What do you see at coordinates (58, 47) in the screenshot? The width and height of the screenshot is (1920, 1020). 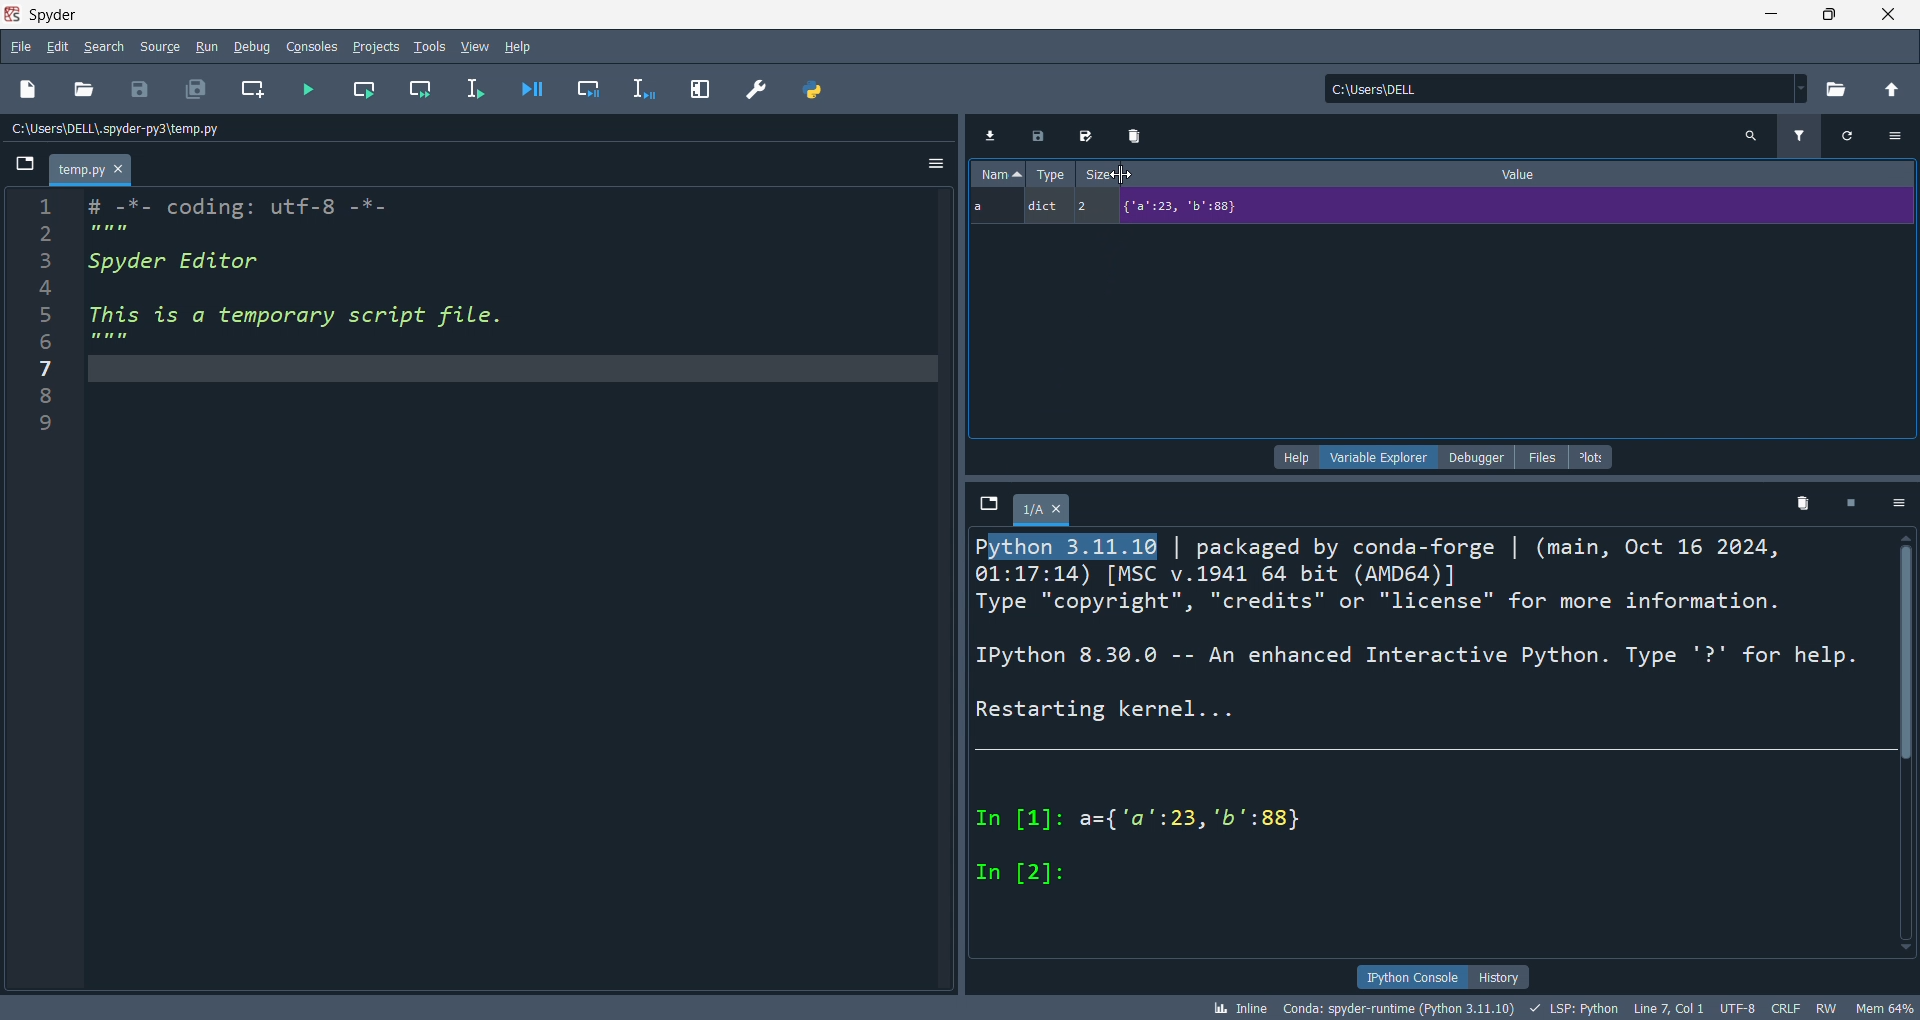 I see `edti` at bounding box center [58, 47].